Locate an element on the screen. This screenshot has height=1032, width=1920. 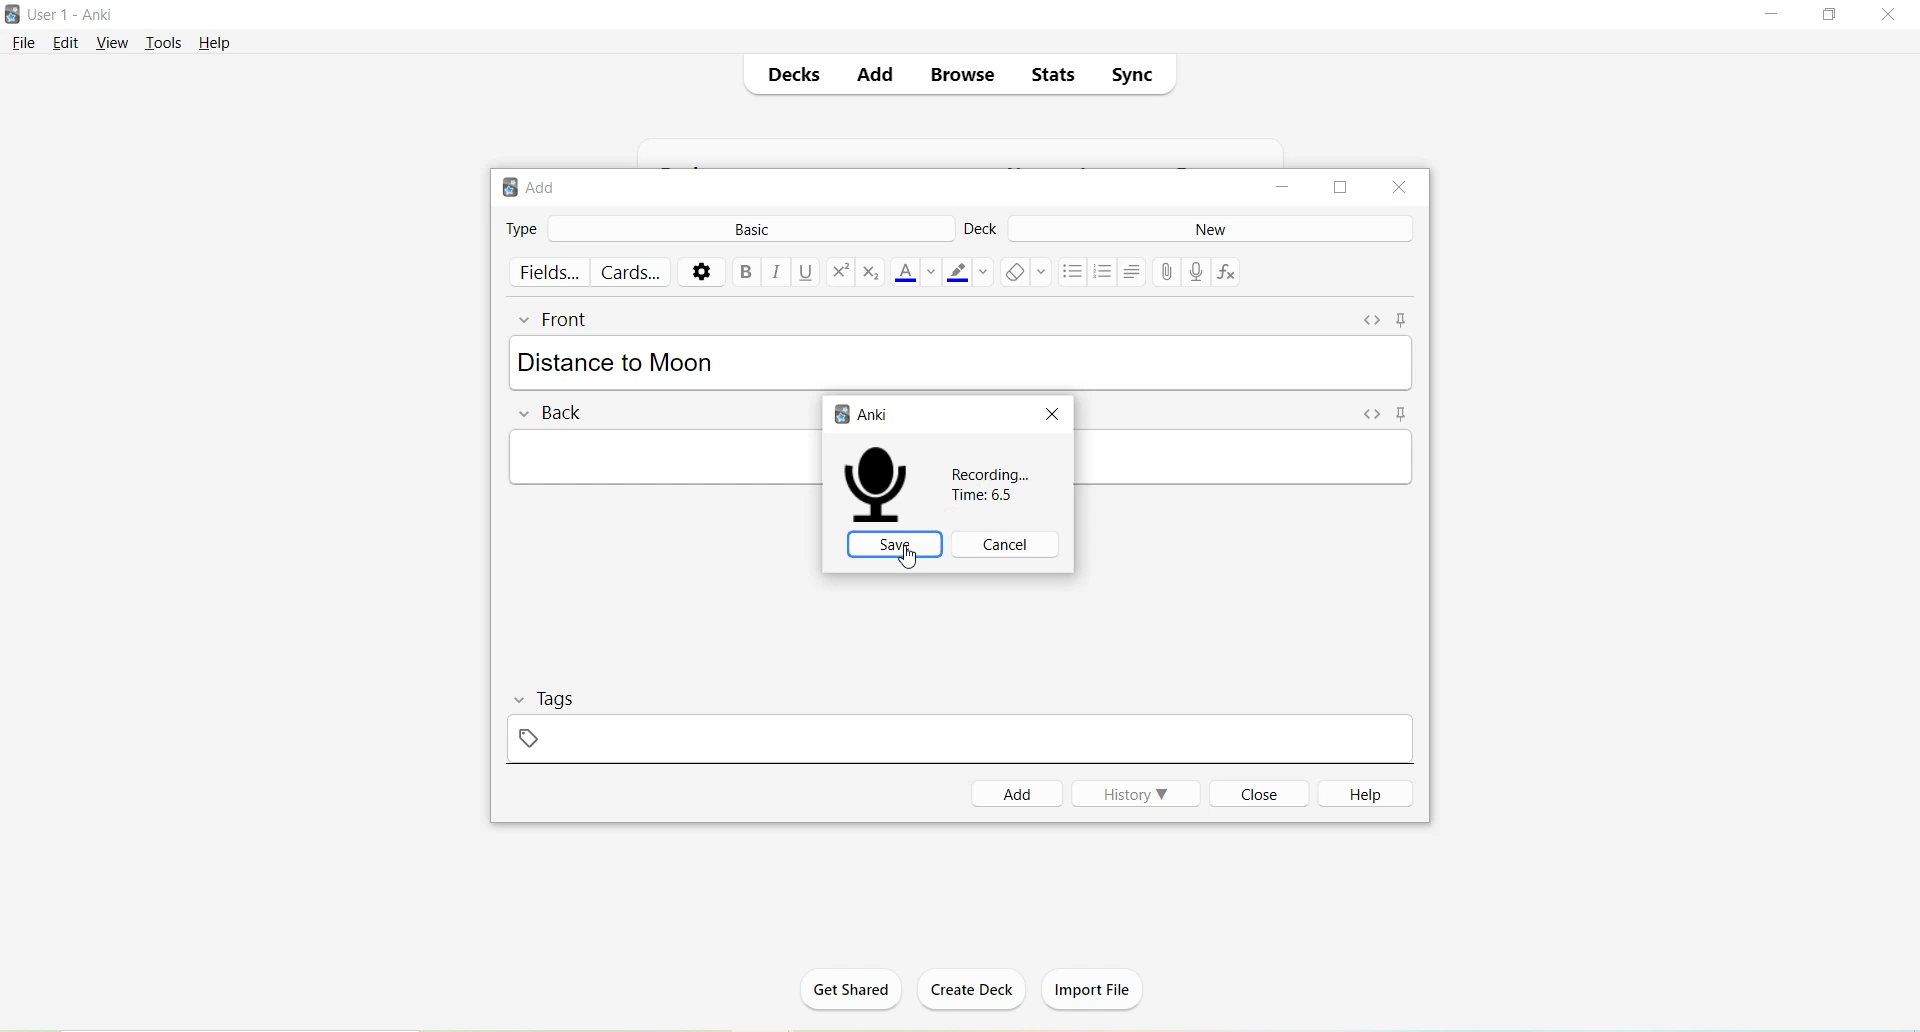
Get Shared is located at coordinates (851, 996).